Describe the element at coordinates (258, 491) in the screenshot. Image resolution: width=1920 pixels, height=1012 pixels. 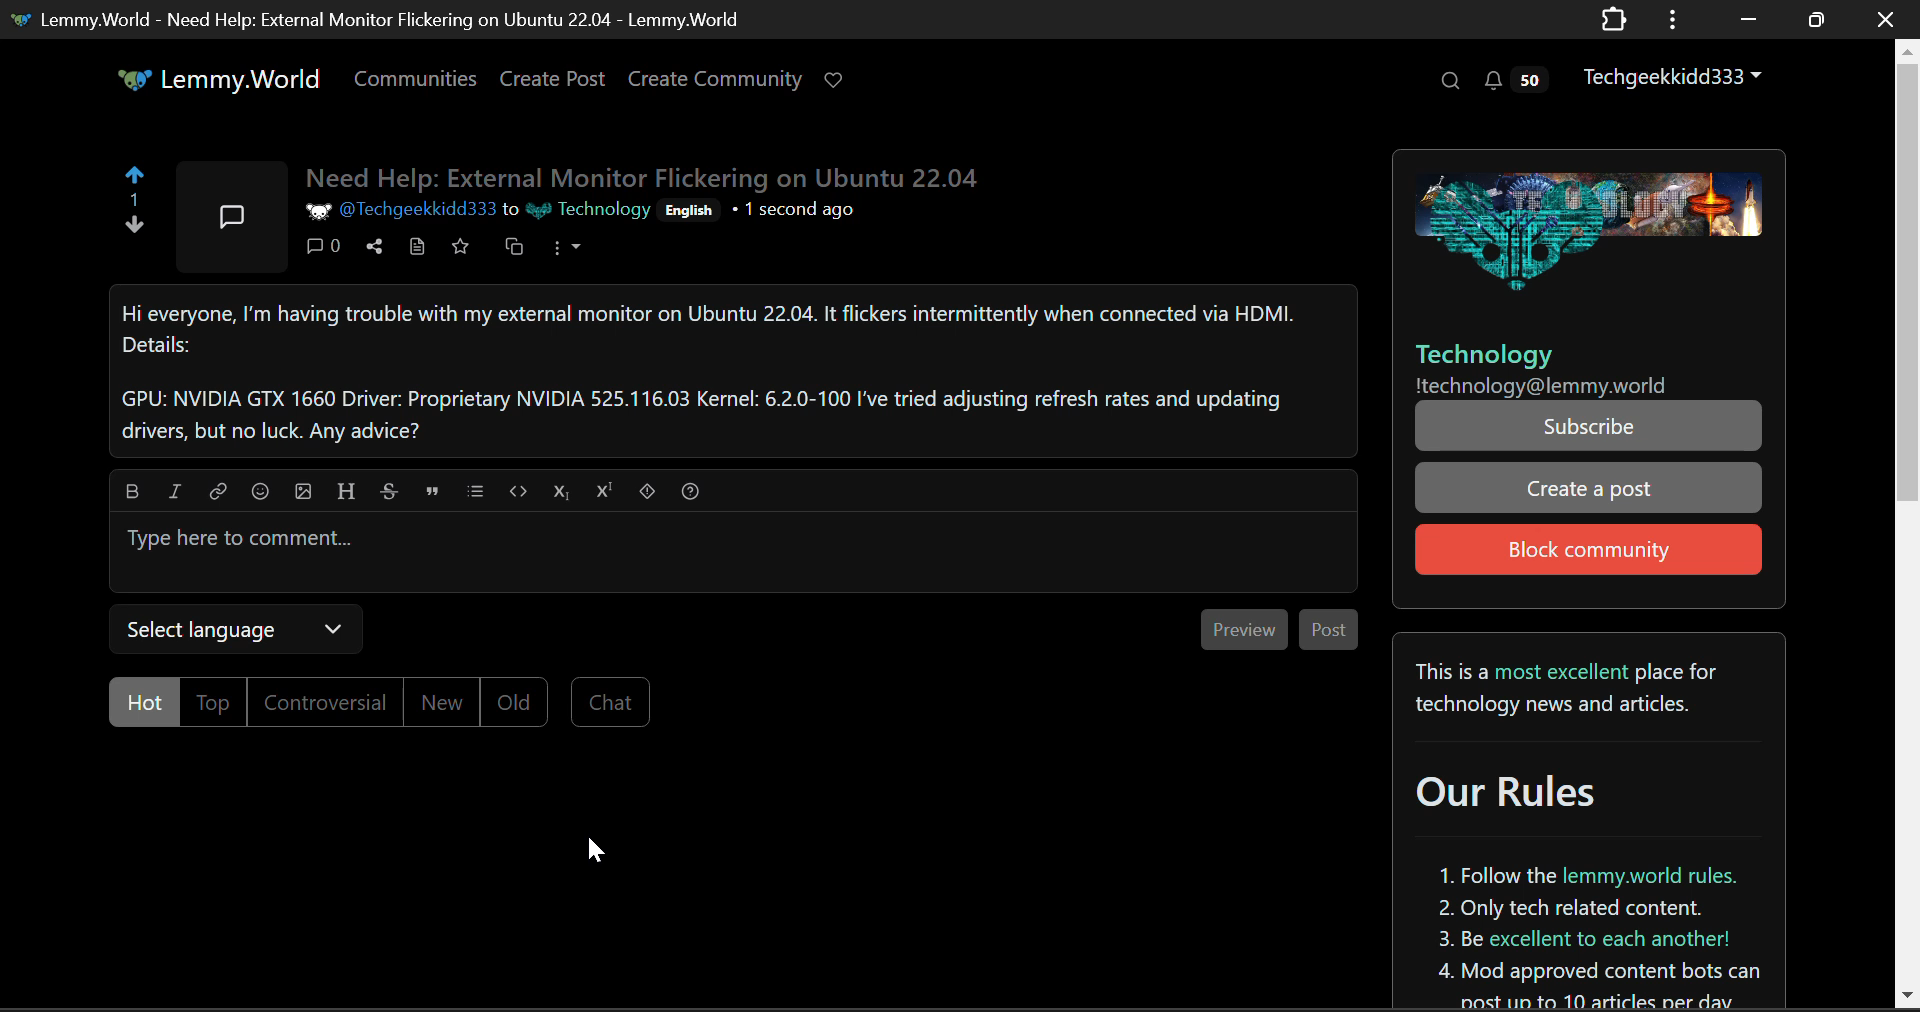
I see `Insert Emoji` at that location.